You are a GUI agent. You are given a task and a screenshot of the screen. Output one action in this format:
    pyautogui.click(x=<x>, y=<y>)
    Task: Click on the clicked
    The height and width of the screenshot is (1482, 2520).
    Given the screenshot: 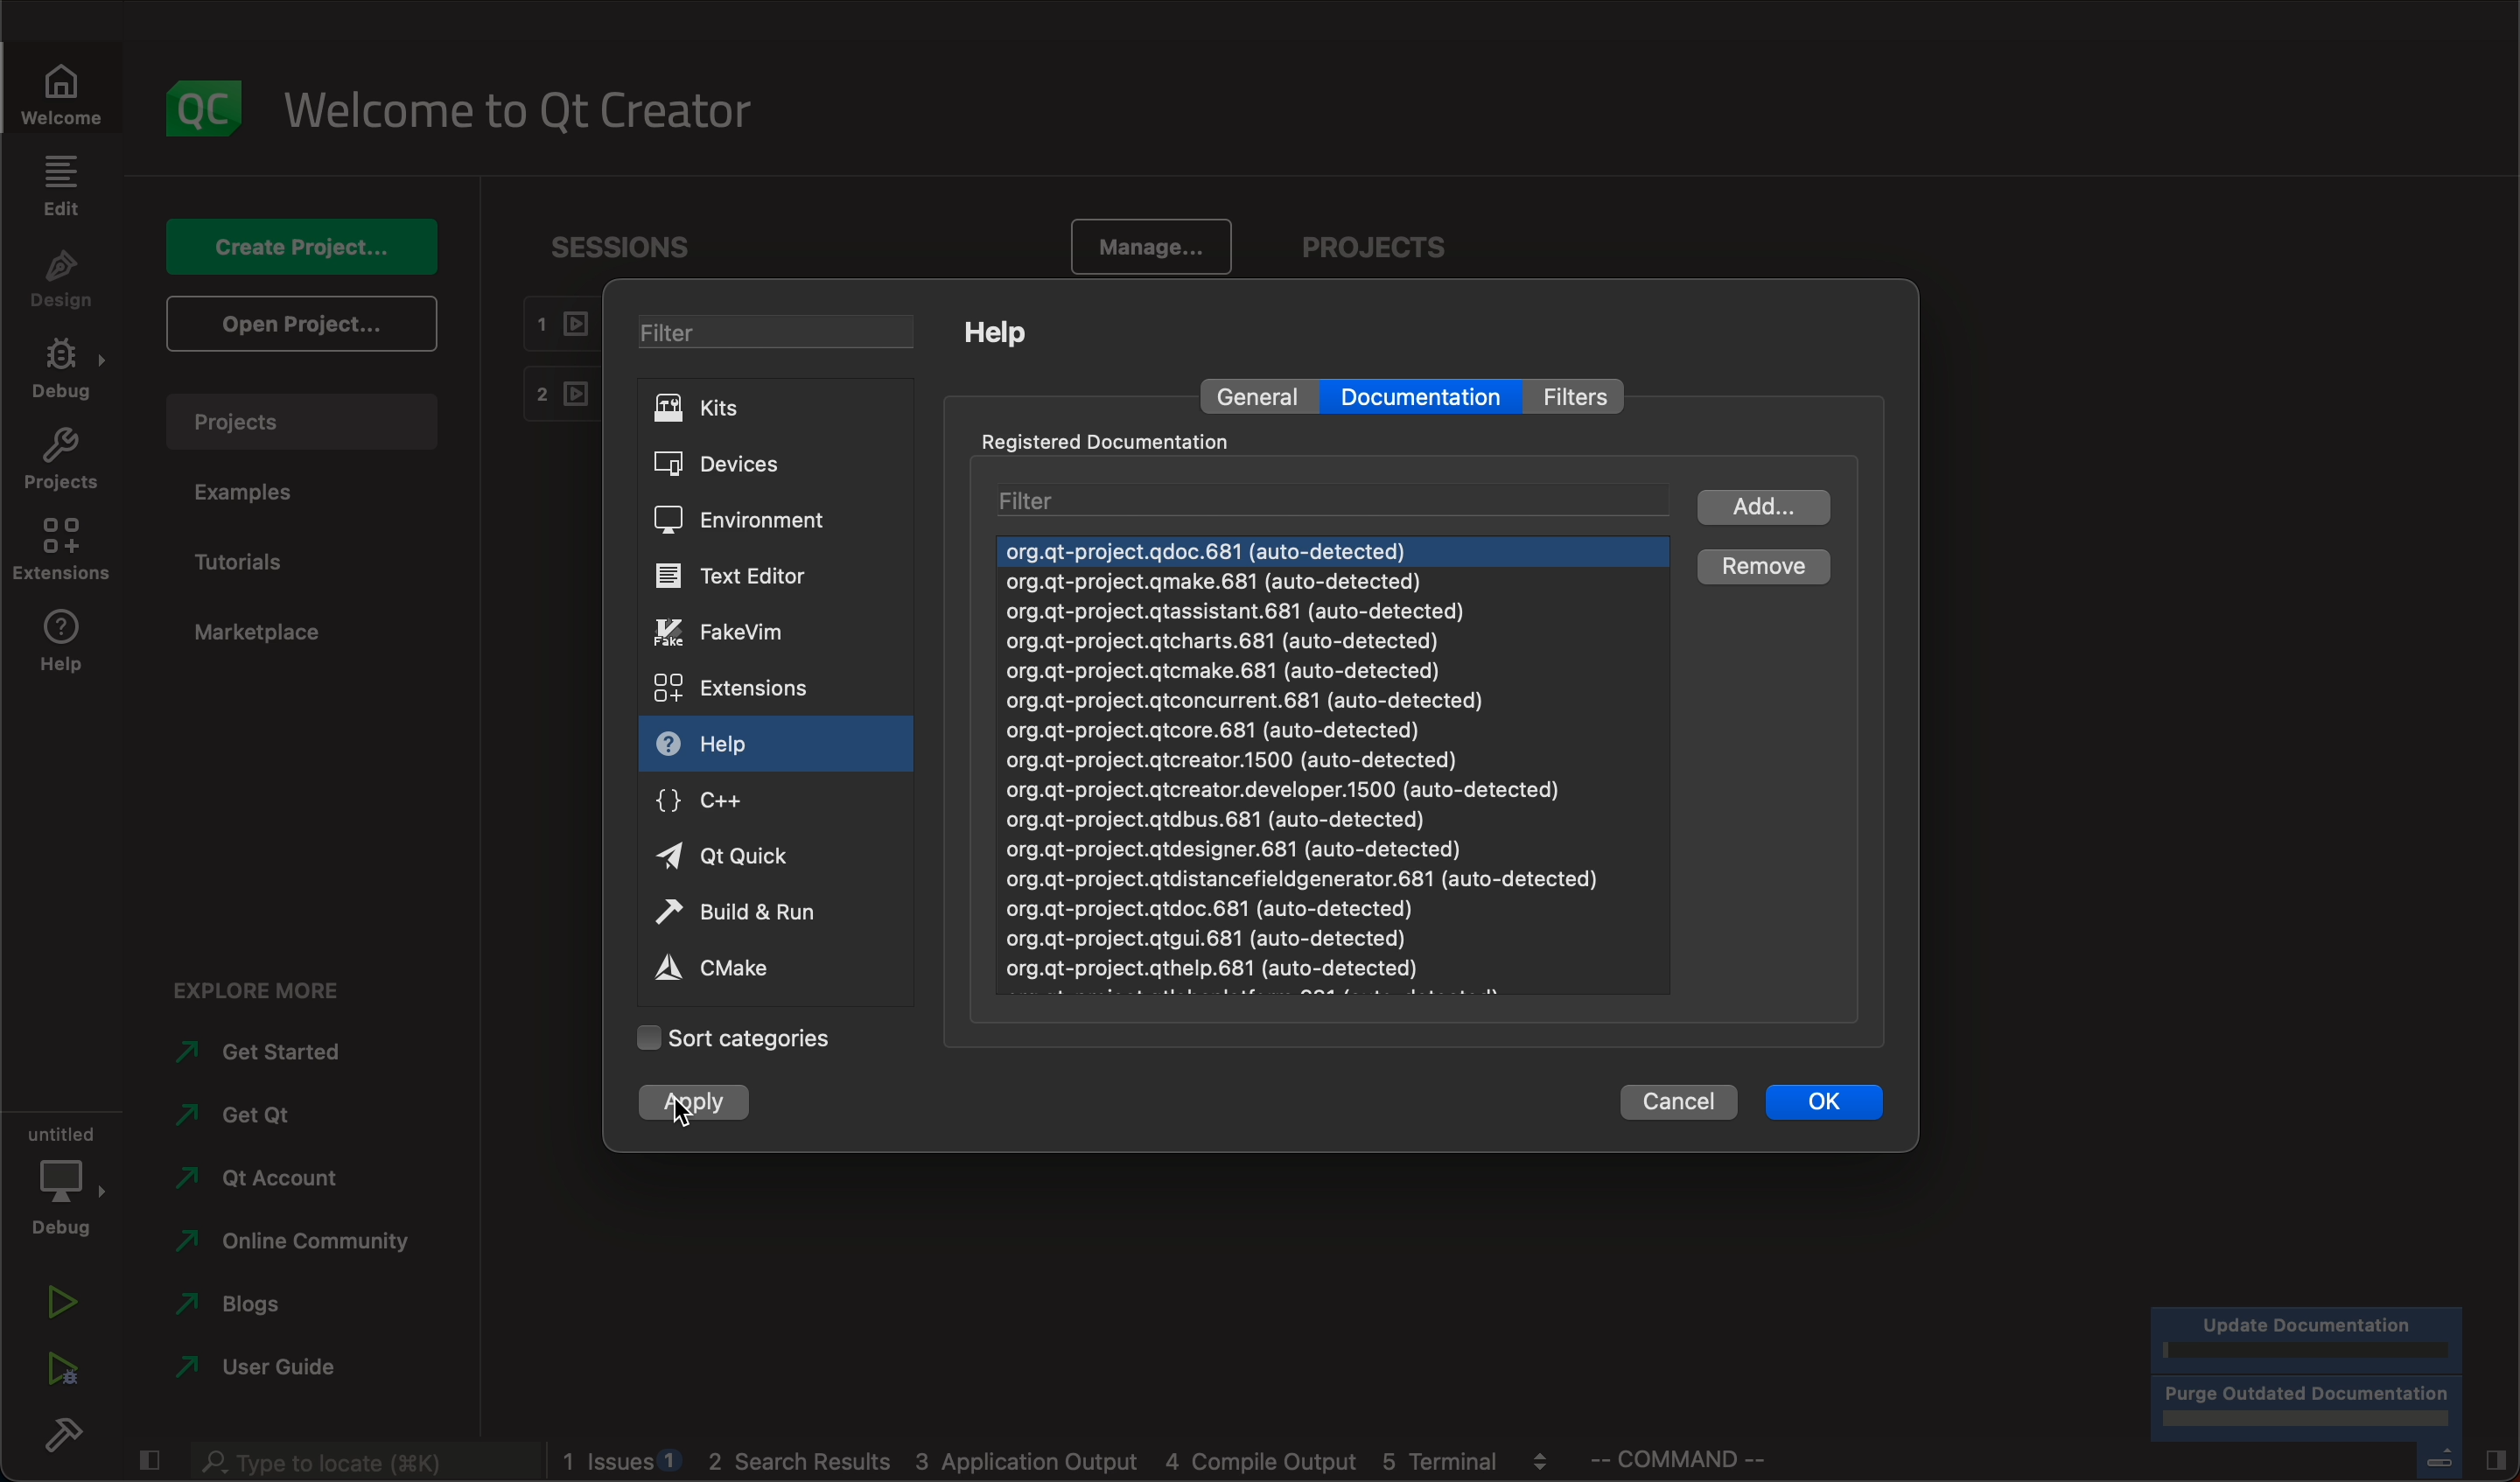 What is the action you would take?
    pyautogui.click(x=1761, y=569)
    